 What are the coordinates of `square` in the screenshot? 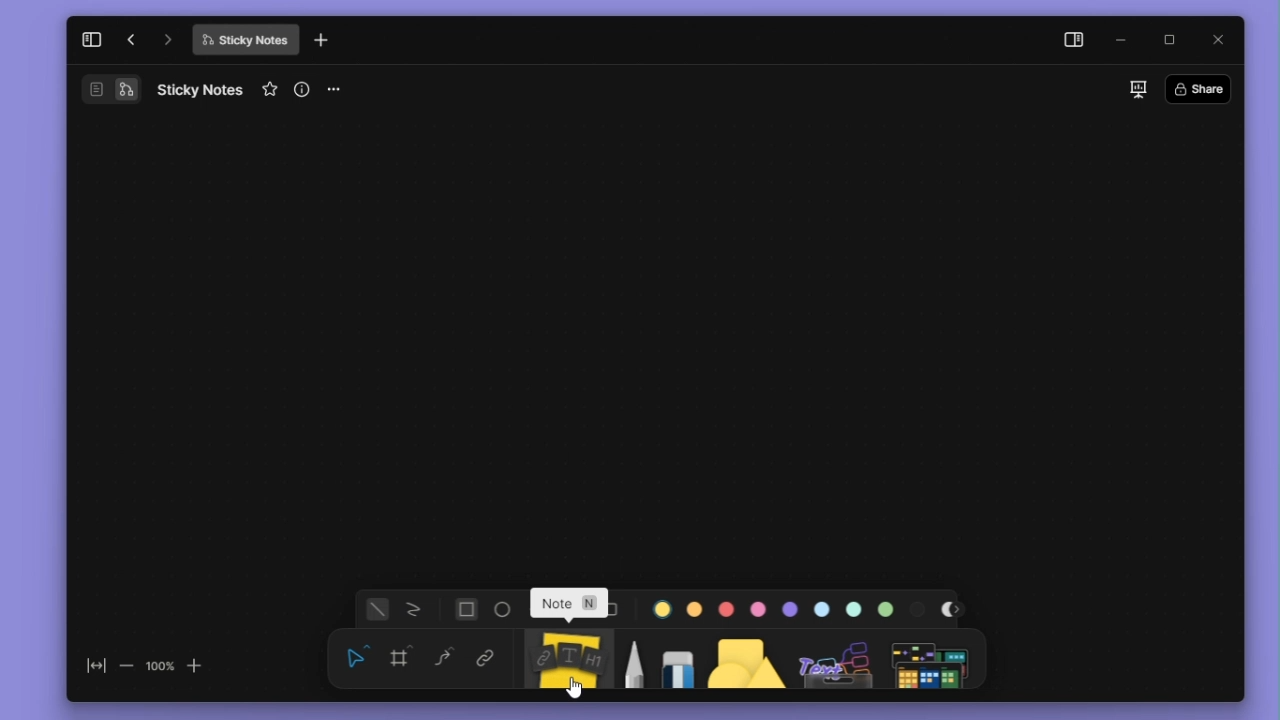 It's located at (465, 609).